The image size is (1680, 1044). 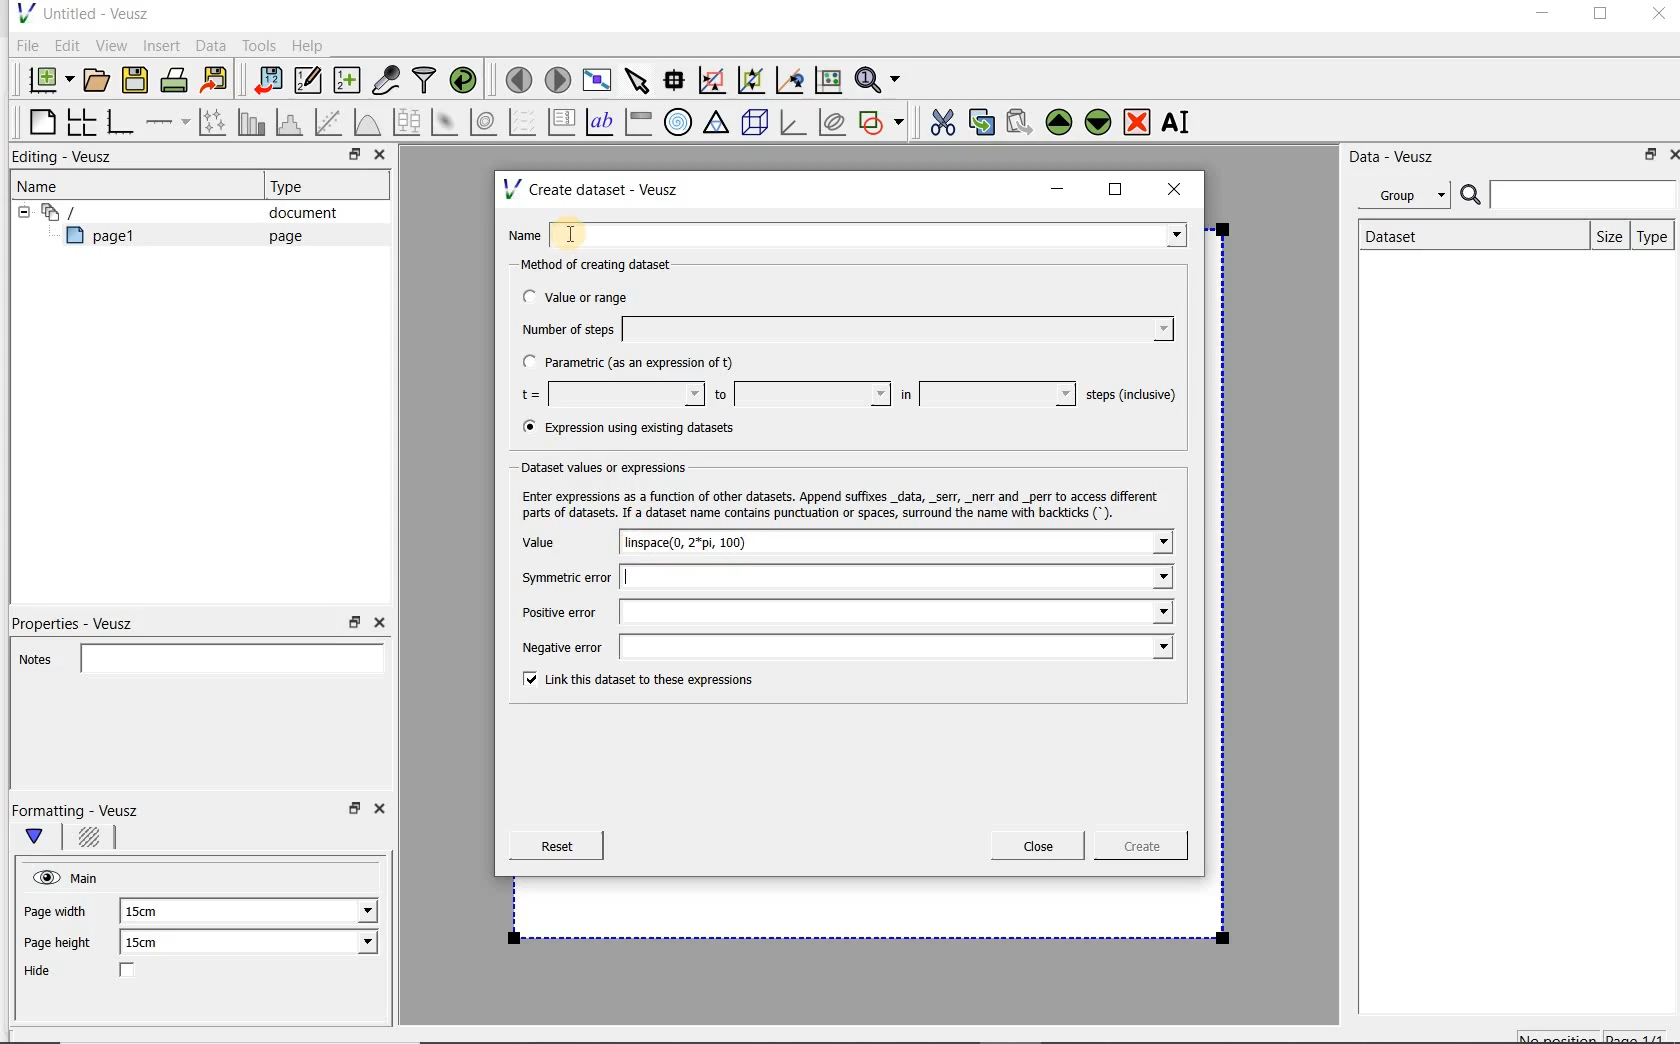 I want to click on Close, so click(x=1657, y=17).